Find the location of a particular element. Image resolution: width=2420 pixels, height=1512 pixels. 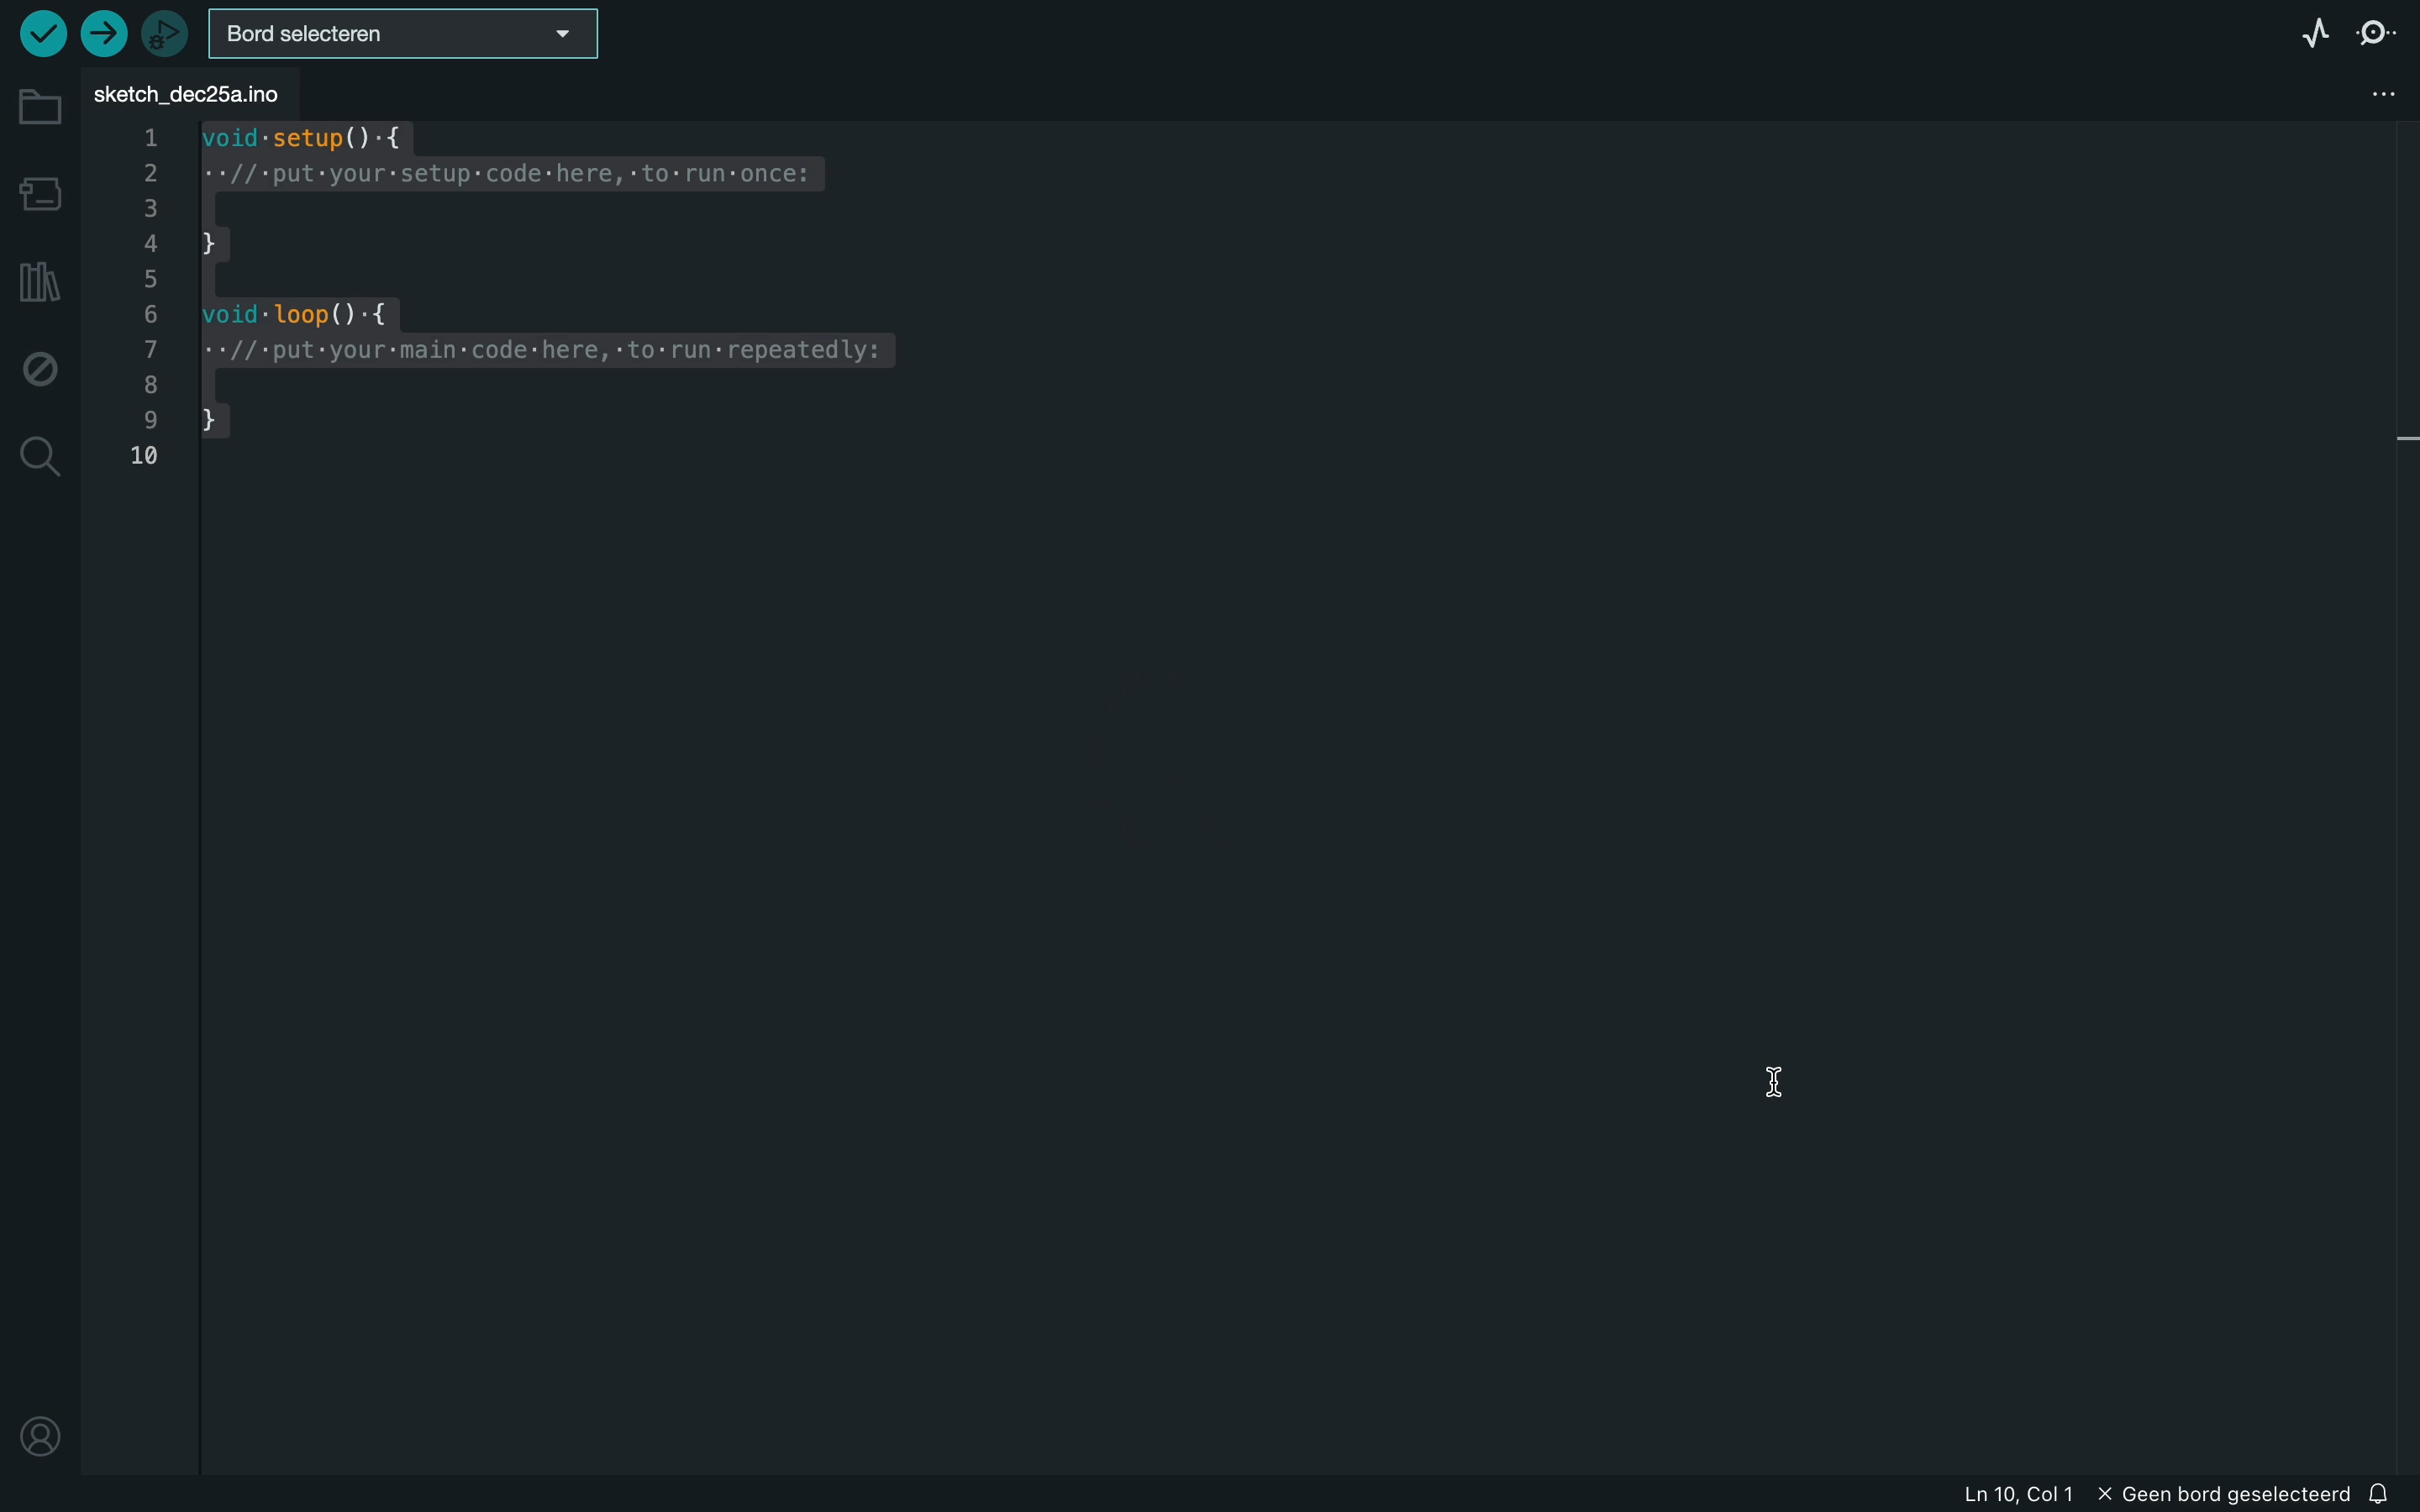

file  setting is located at coordinates (2360, 92).